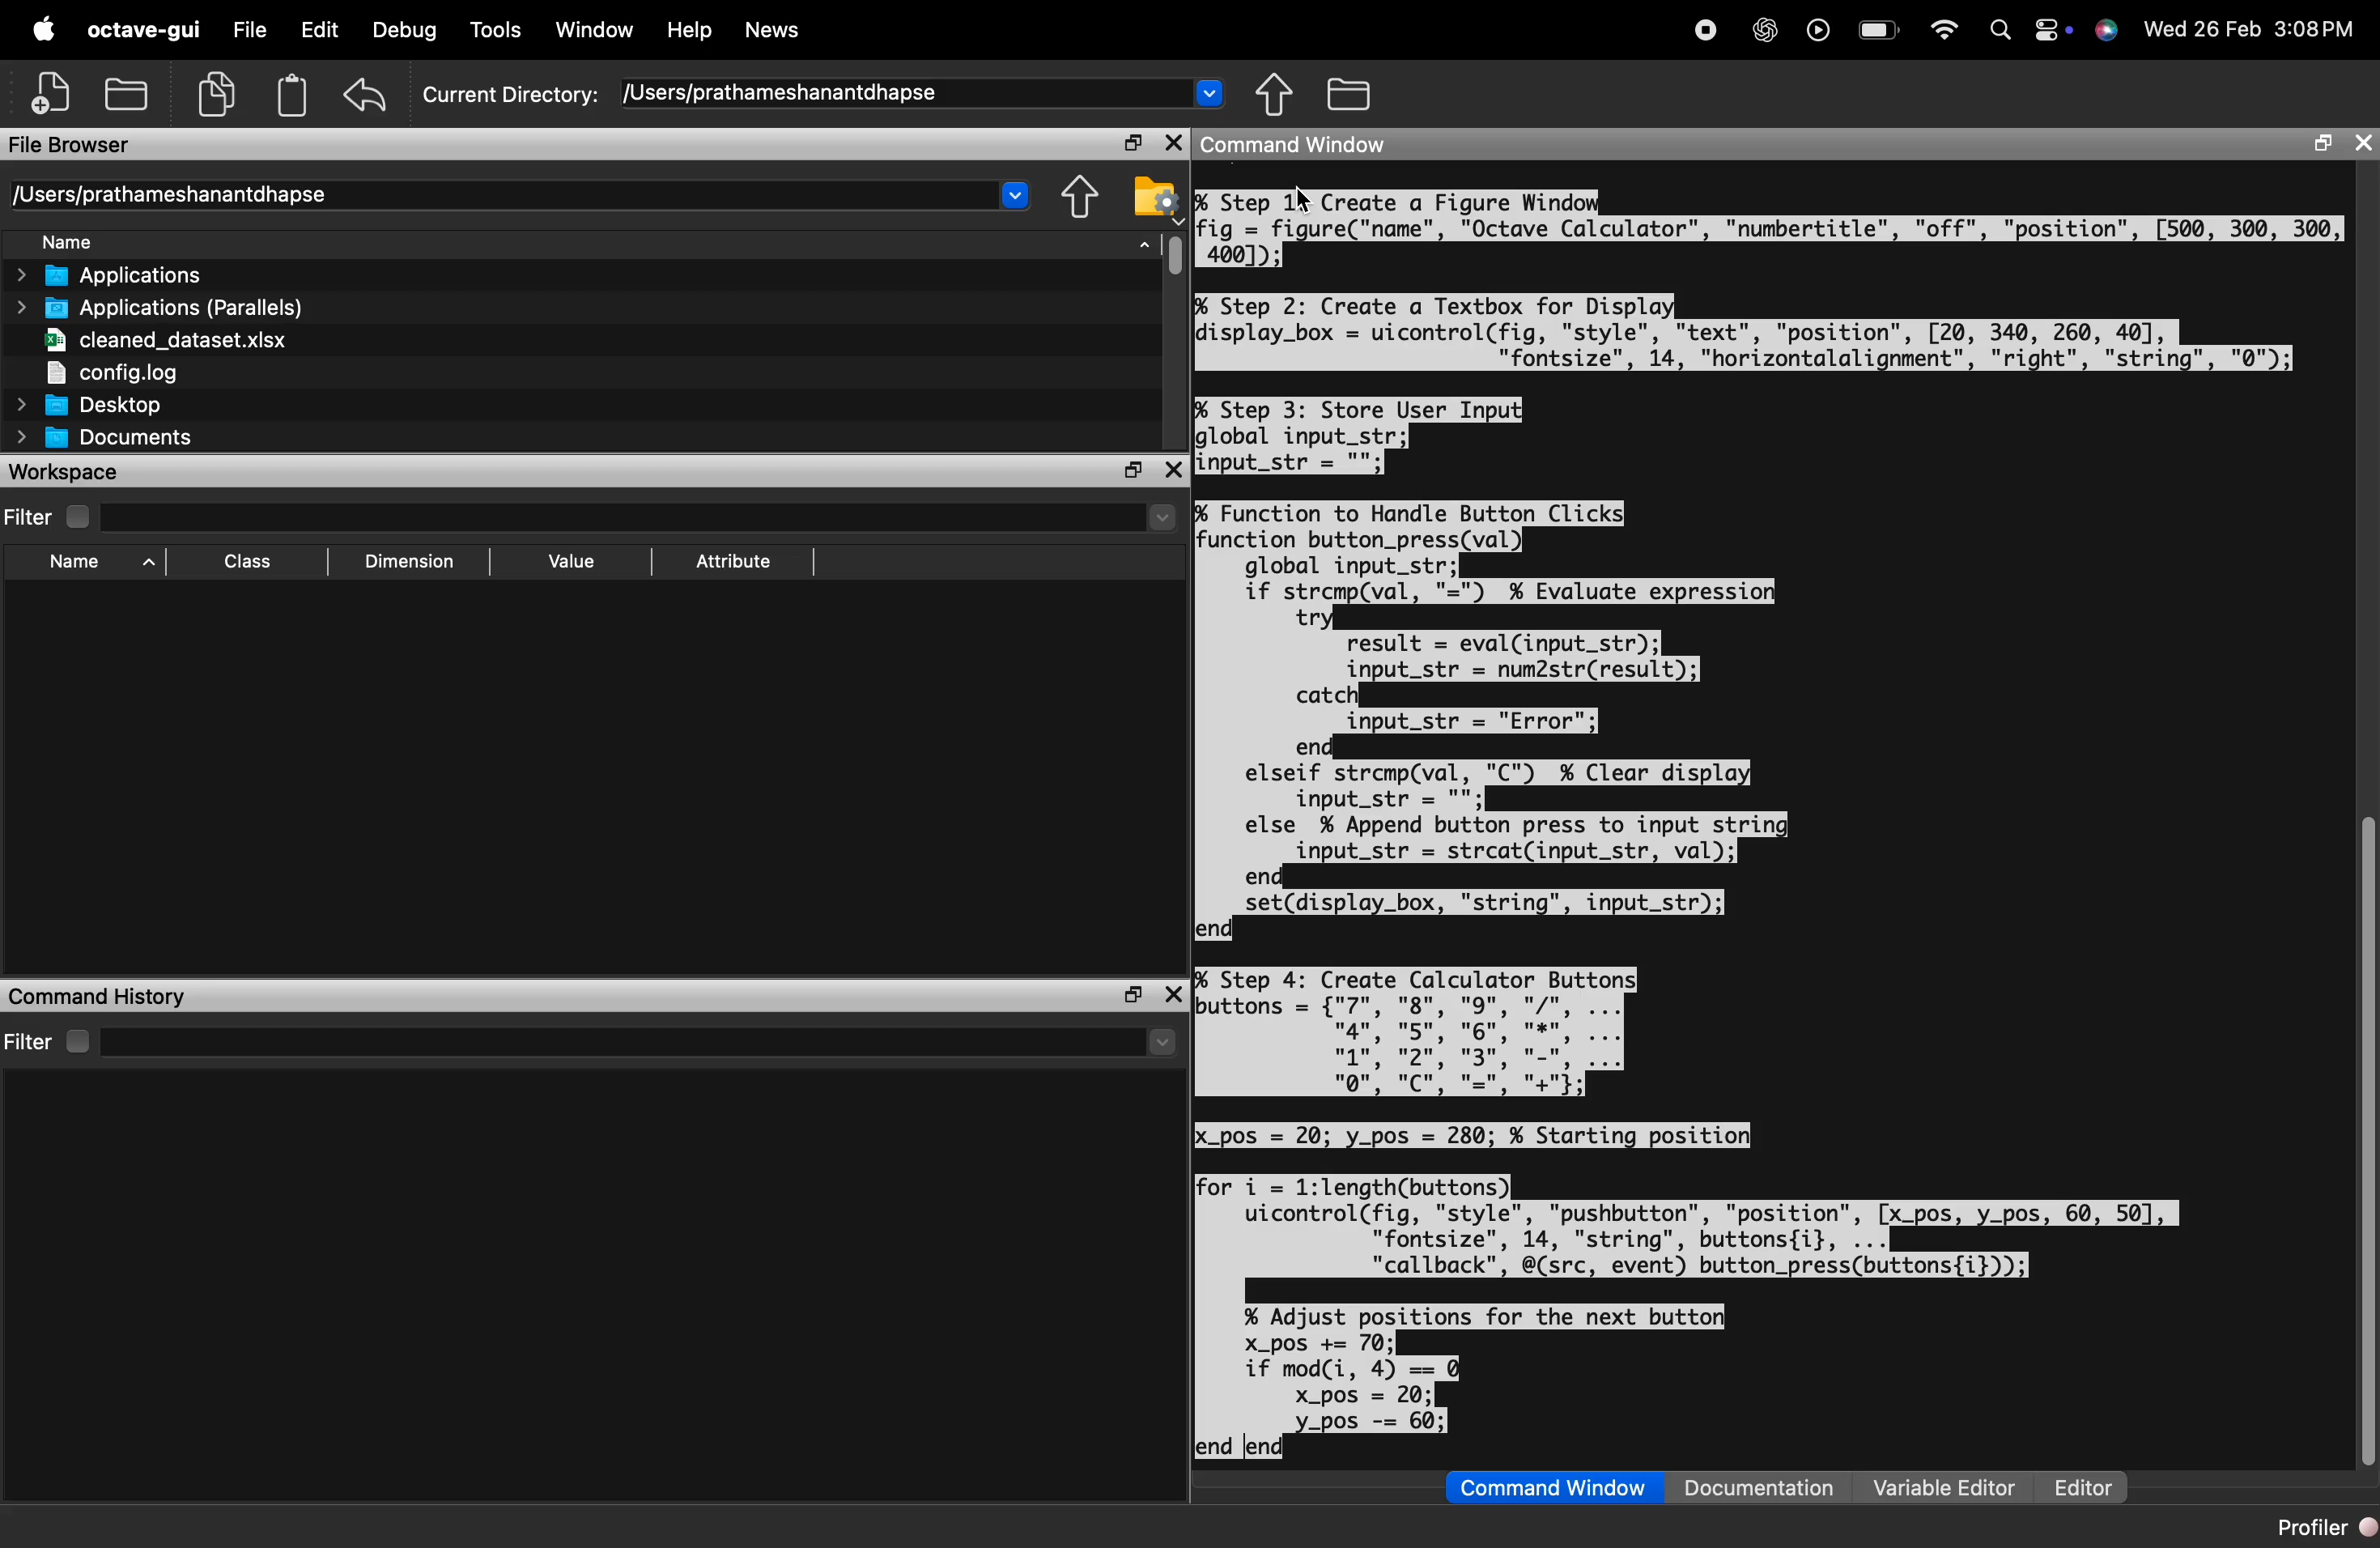  Describe the element at coordinates (1711, 146) in the screenshot. I see `Command Window` at that location.